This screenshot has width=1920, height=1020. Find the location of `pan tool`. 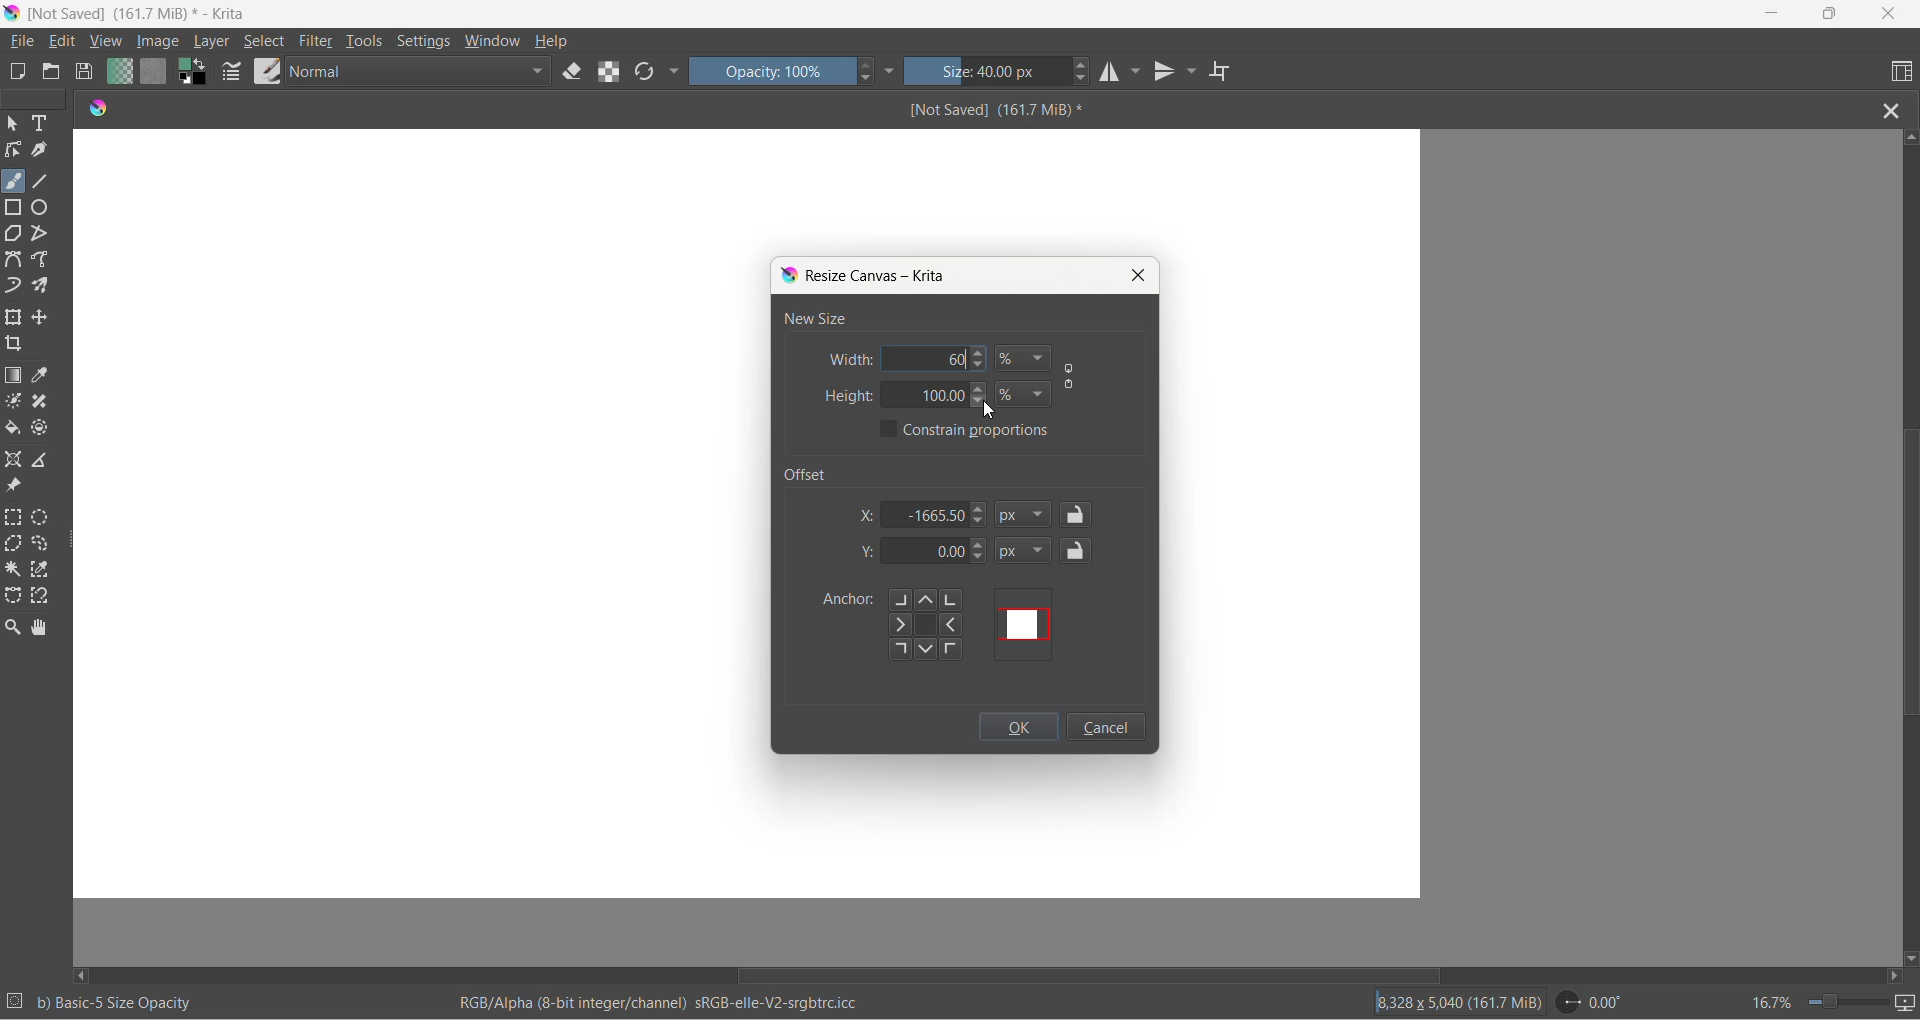

pan tool is located at coordinates (40, 629).